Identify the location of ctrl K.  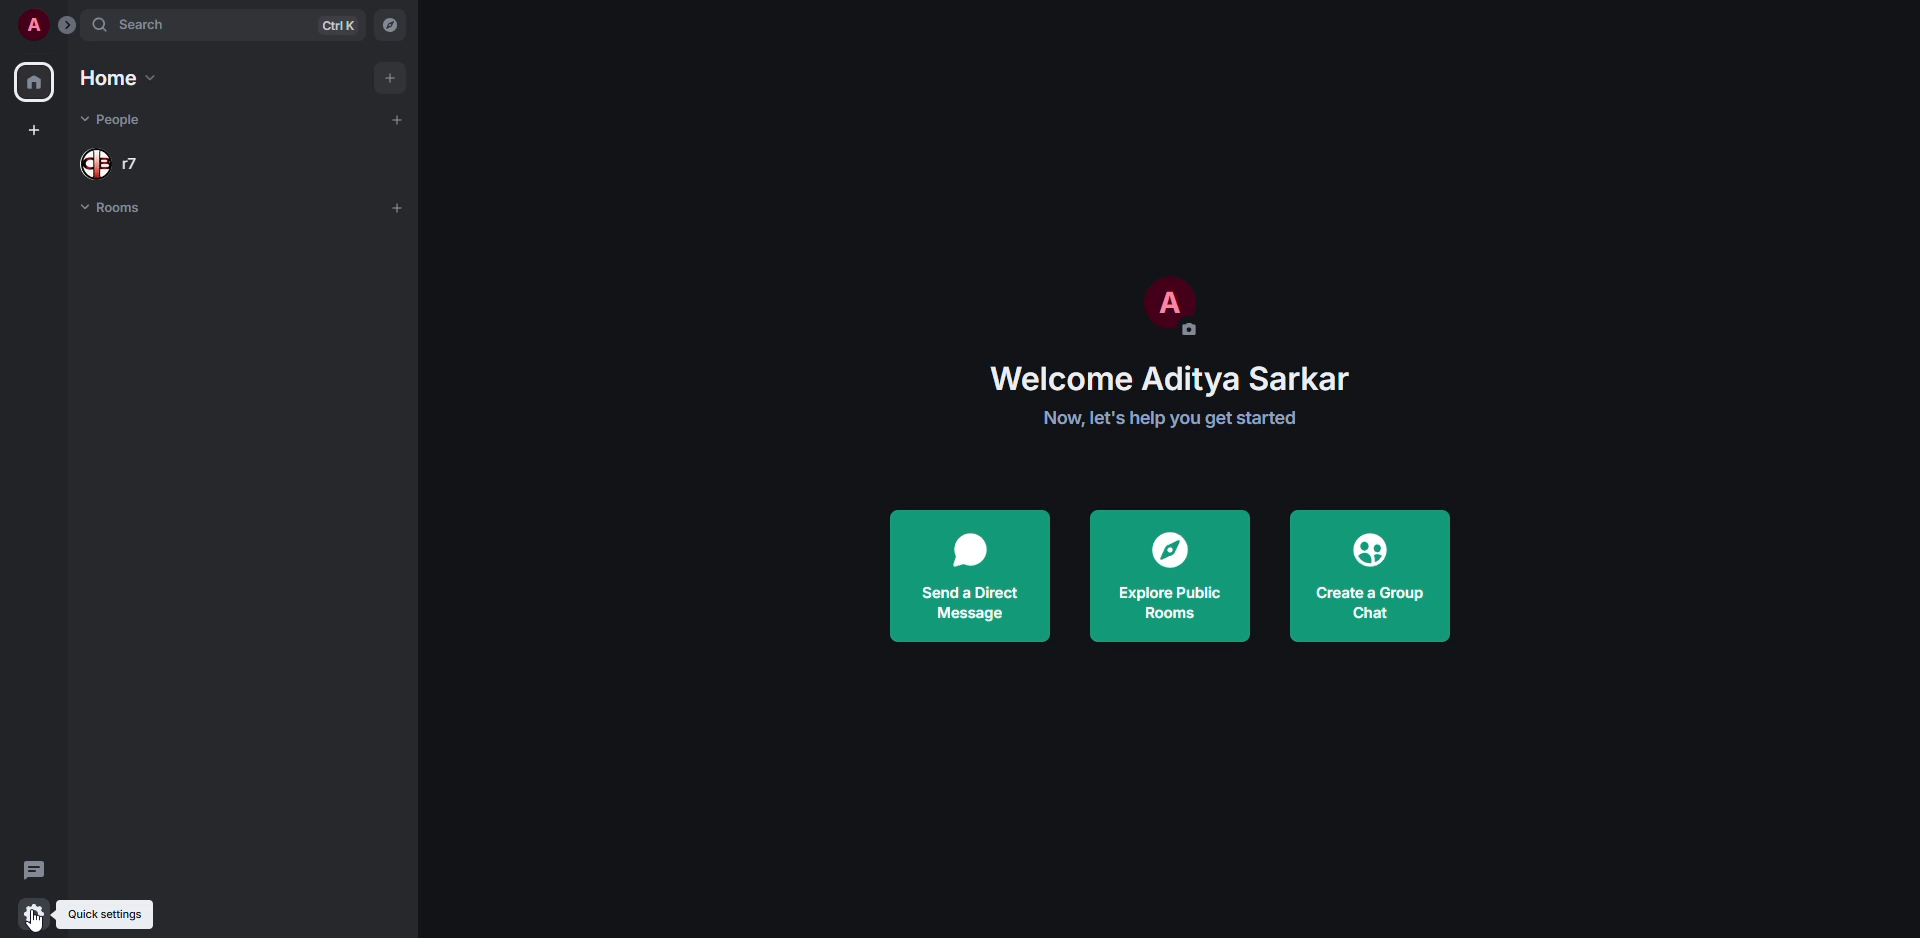
(340, 24).